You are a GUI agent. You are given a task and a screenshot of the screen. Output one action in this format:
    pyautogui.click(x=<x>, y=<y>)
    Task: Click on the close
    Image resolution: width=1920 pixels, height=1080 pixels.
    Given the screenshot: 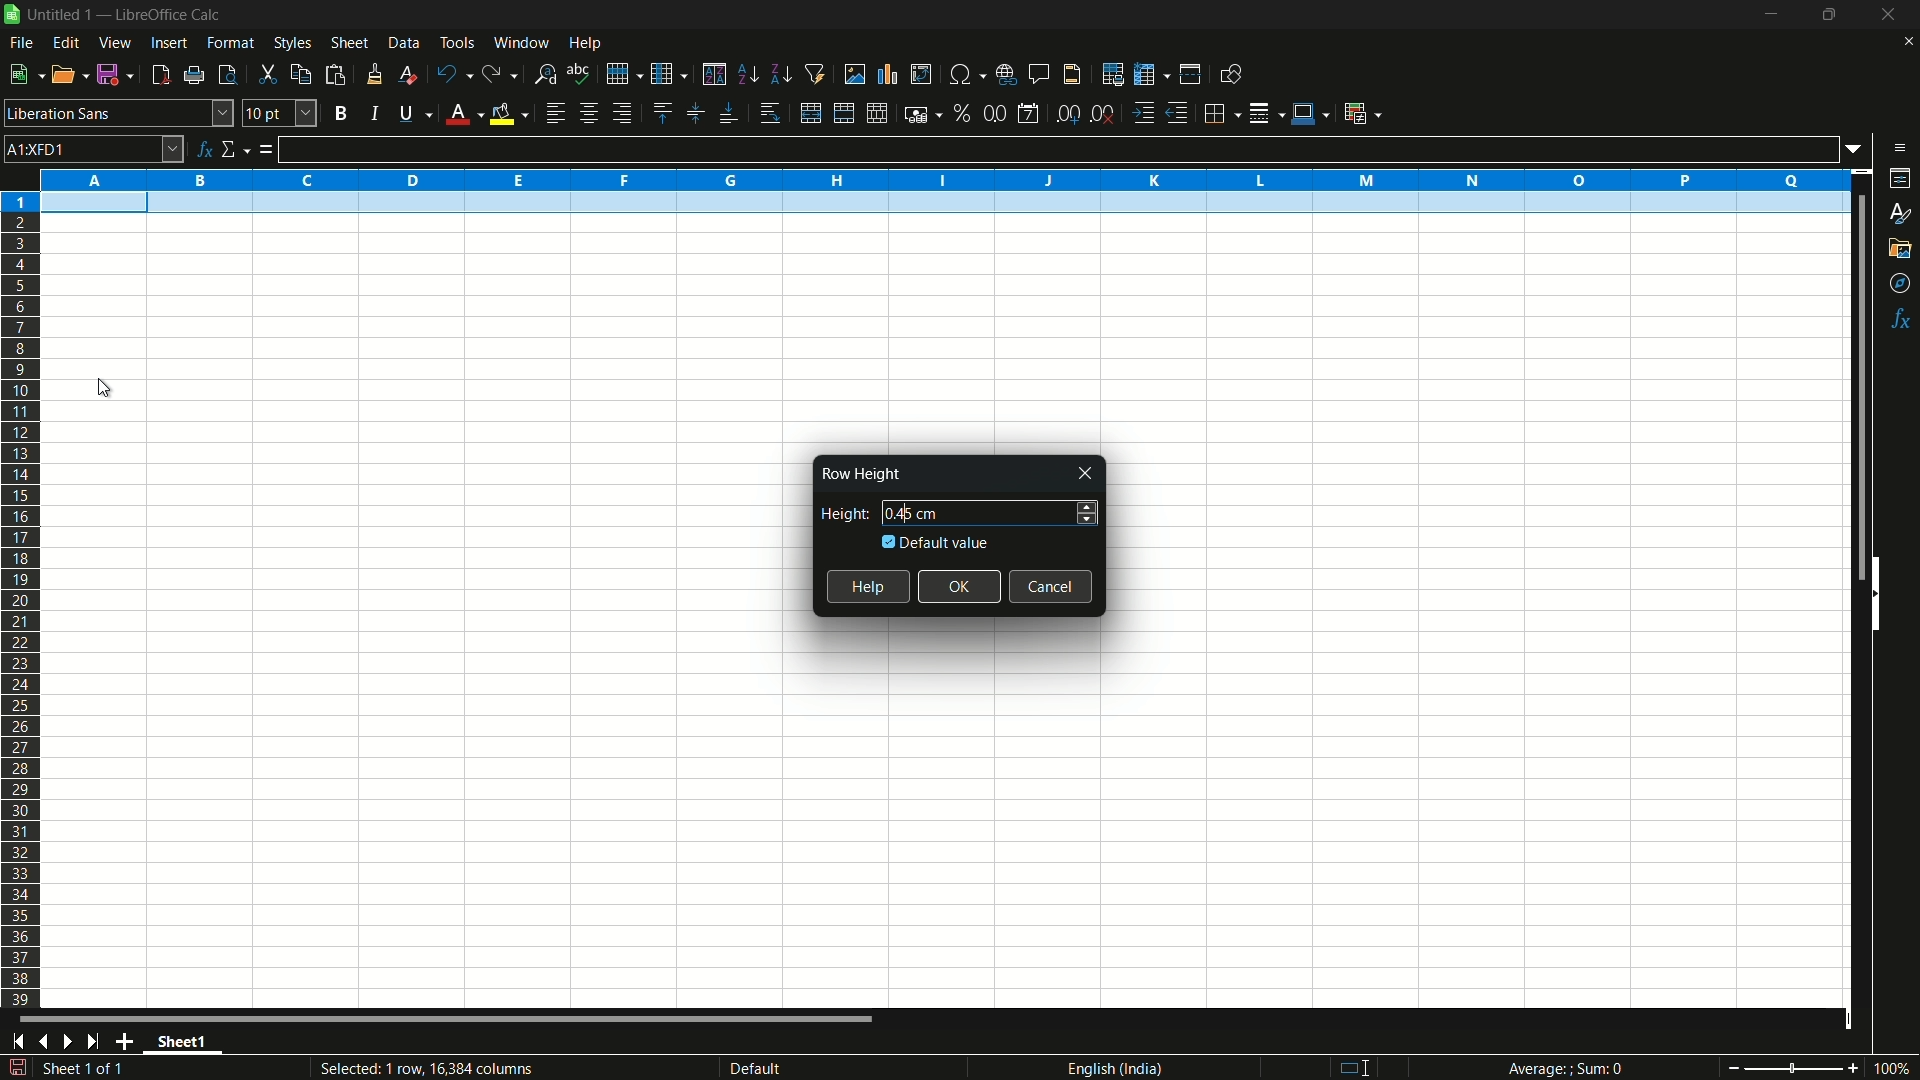 What is the action you would take?
    pyautogui.click(x=1087, y=474)
    